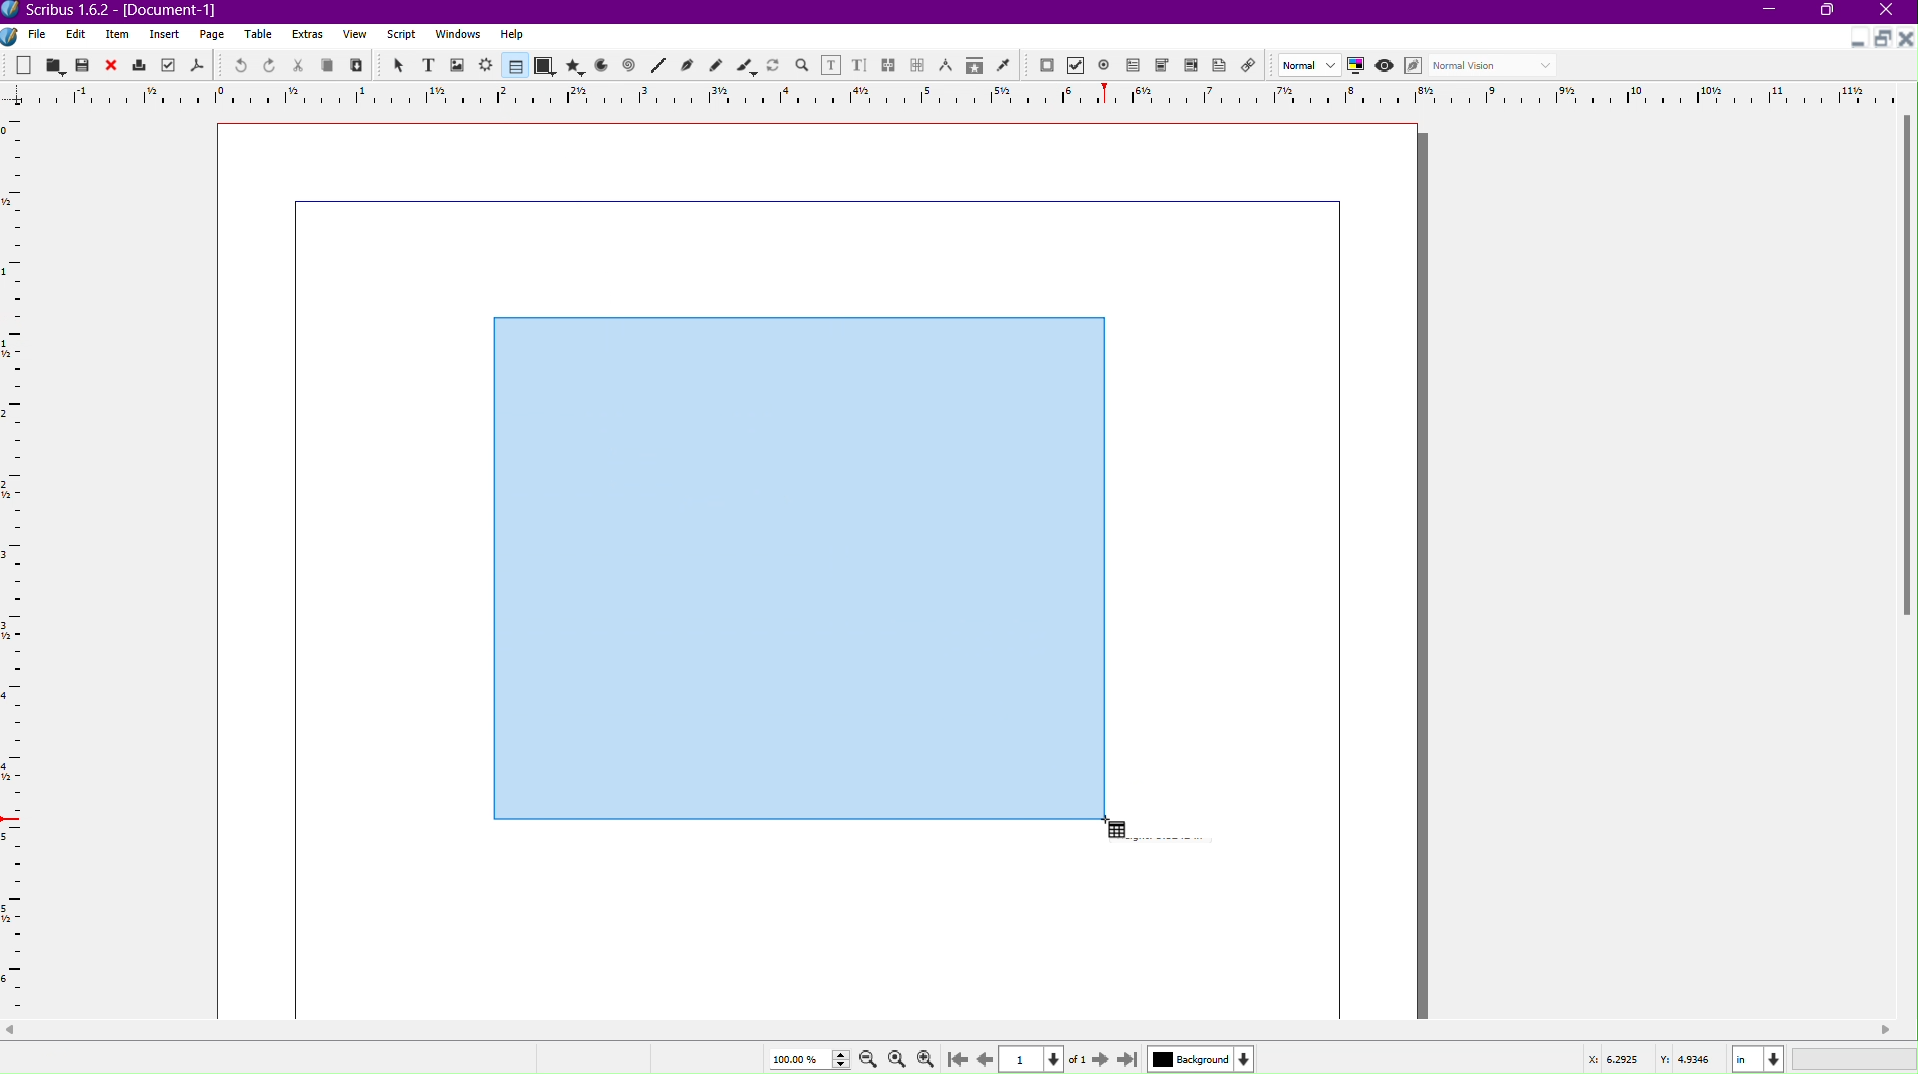 This screenshot has height=1074, width=1918. What do you see at coordinates (1097, 1058) in the screenshot?
I see `Next Page` at bounding box center [1097, 1058].